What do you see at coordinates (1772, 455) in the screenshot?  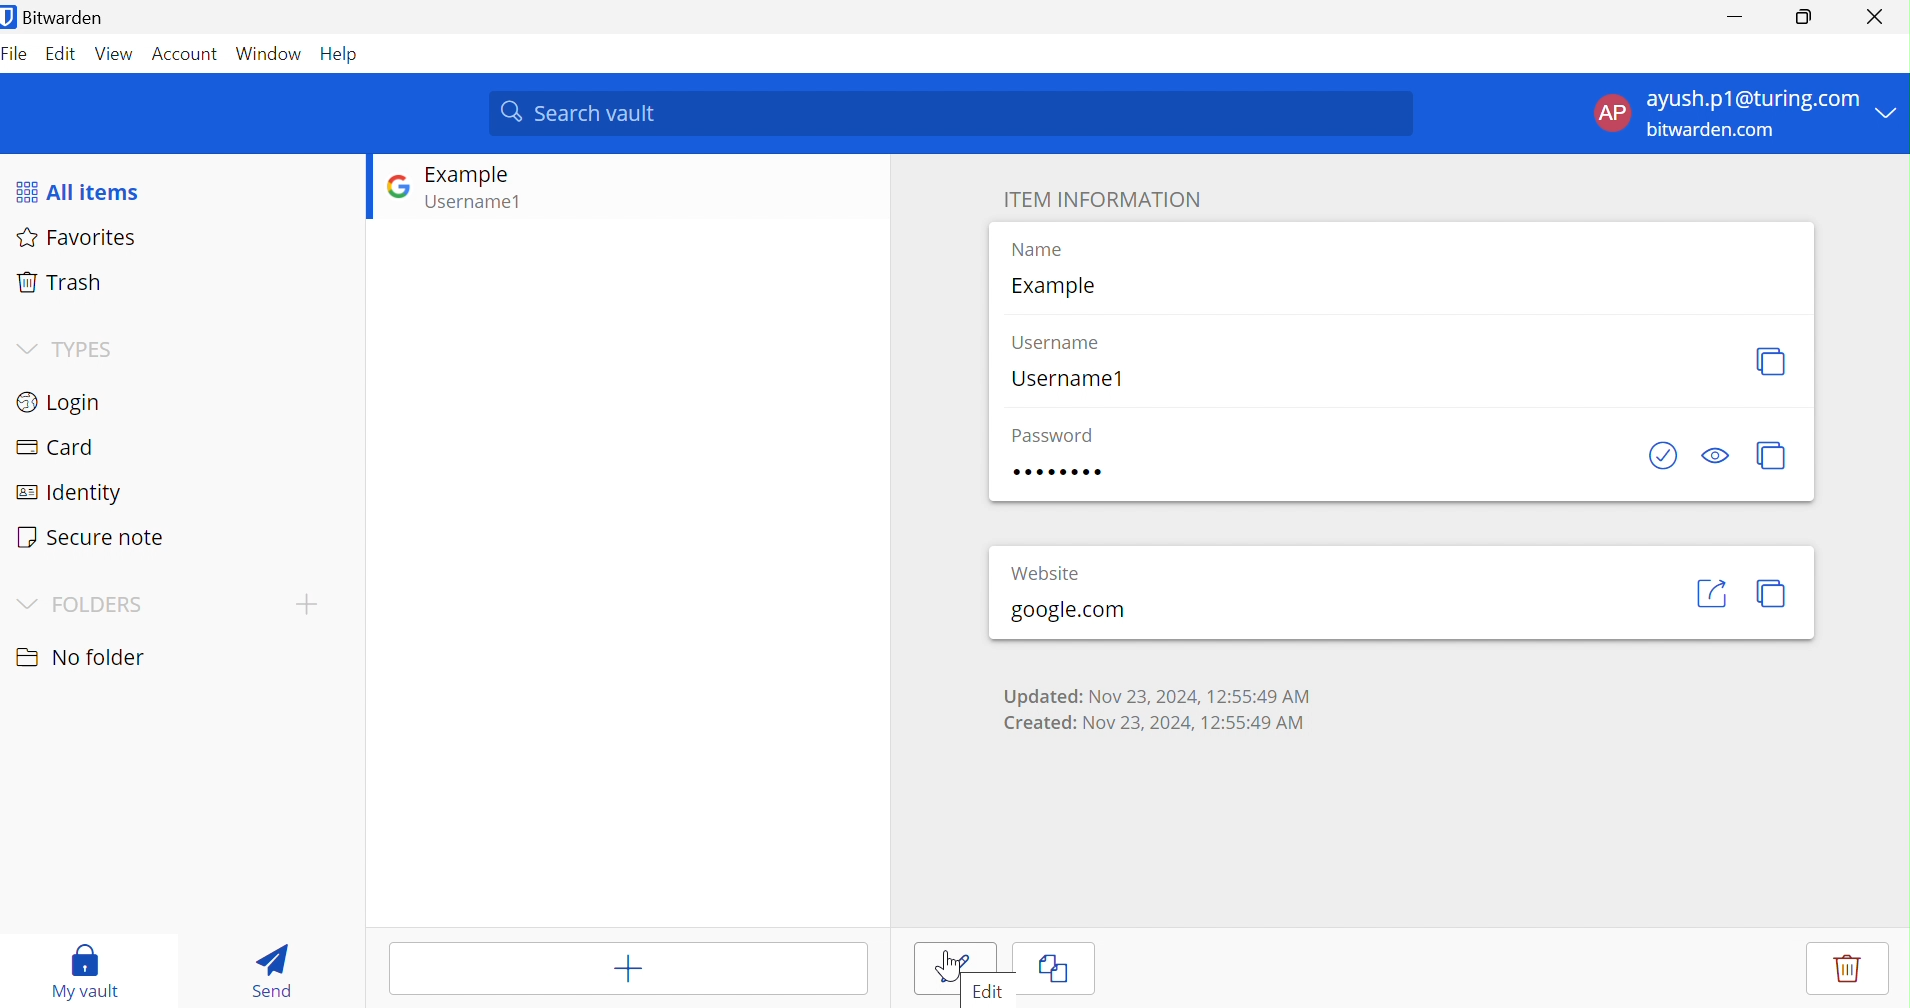 I see `Copy Password` at bounding box center [1772, 455].